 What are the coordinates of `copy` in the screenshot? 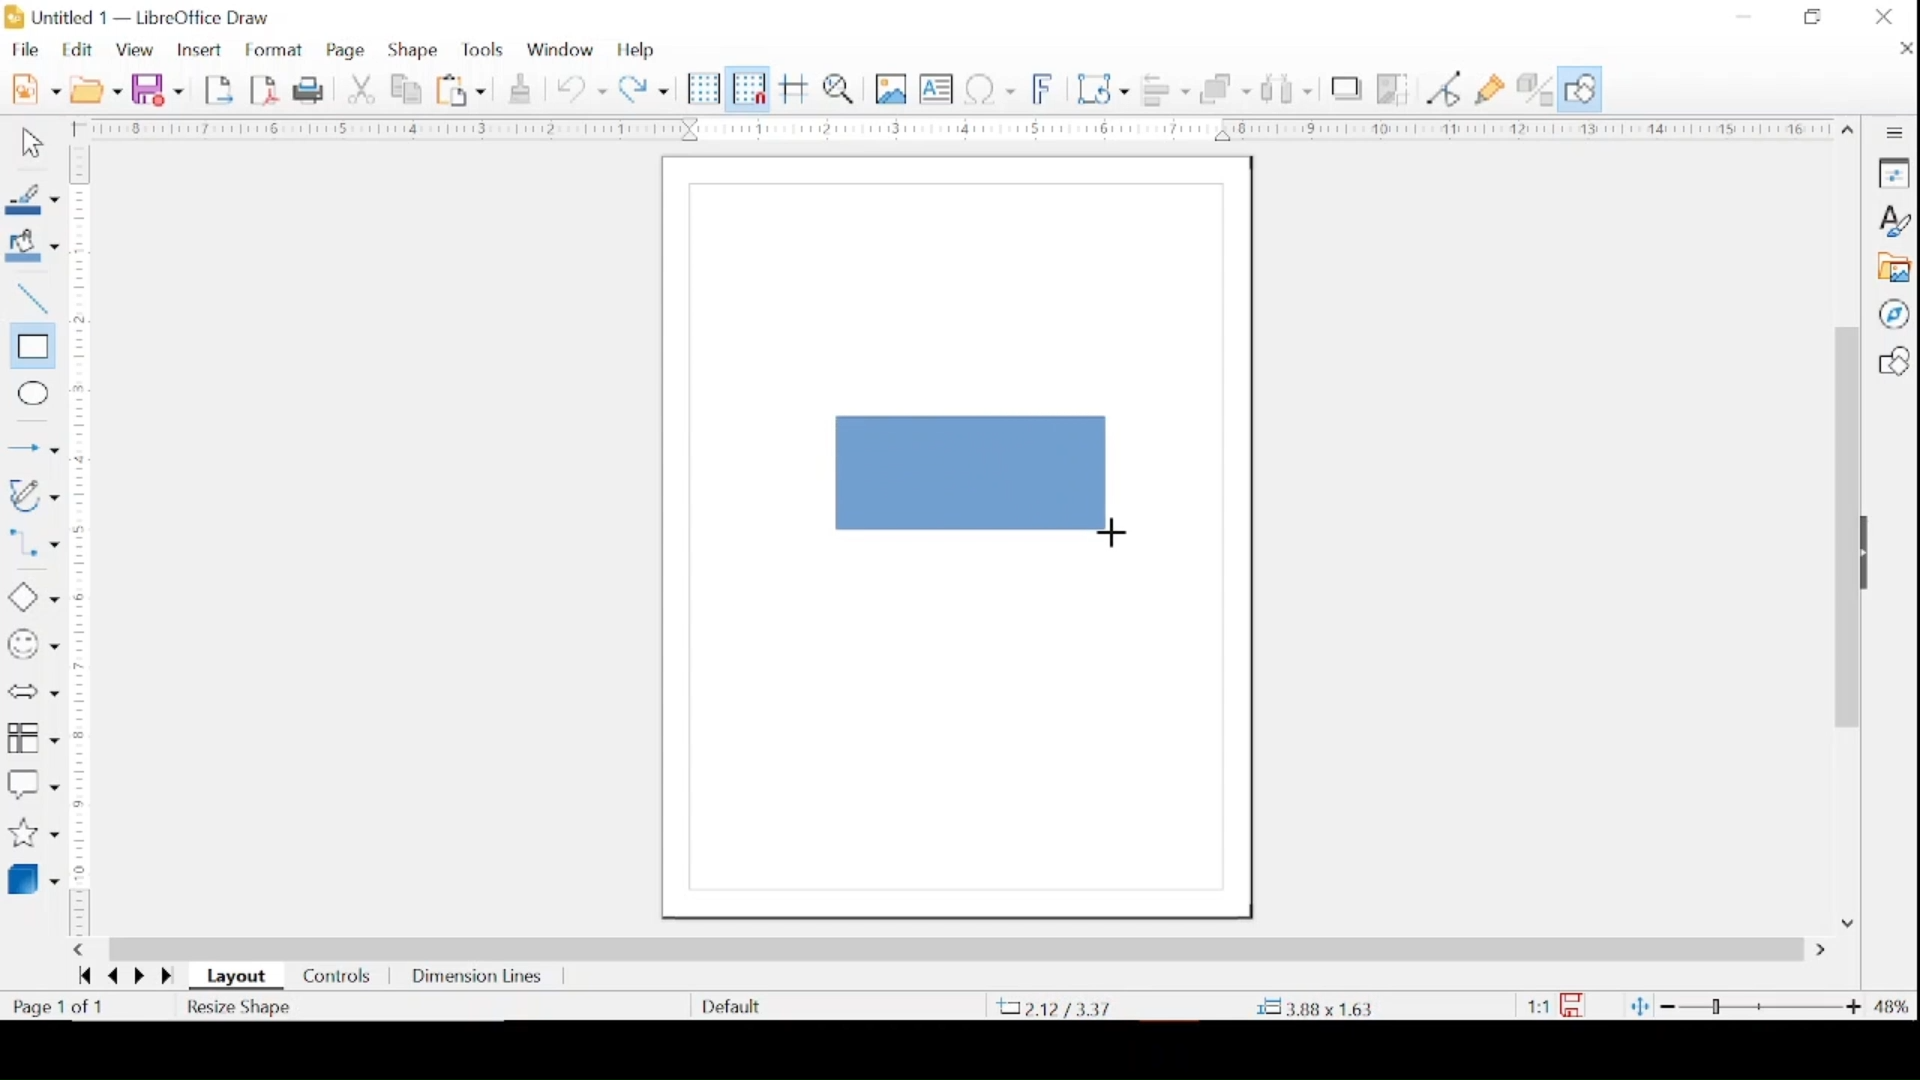 It's located at (409, 90).